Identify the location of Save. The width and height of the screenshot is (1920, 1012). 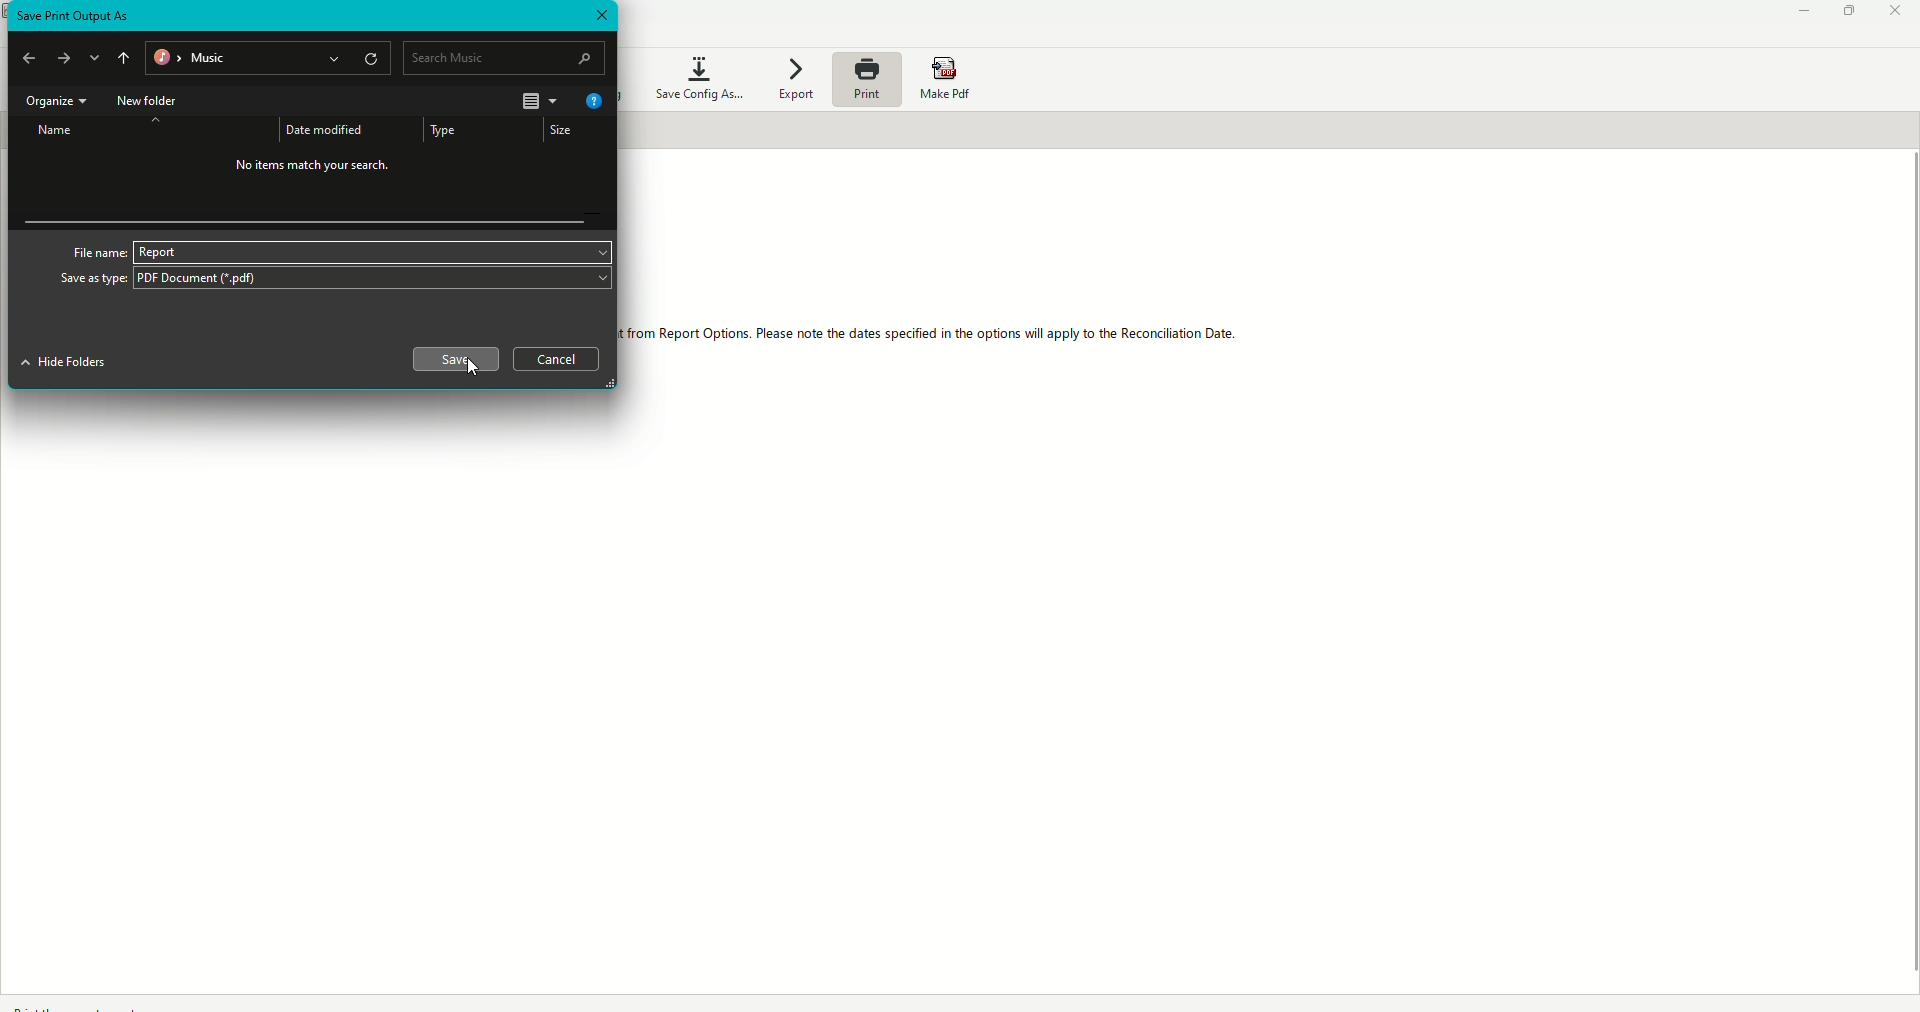
(453, 357).